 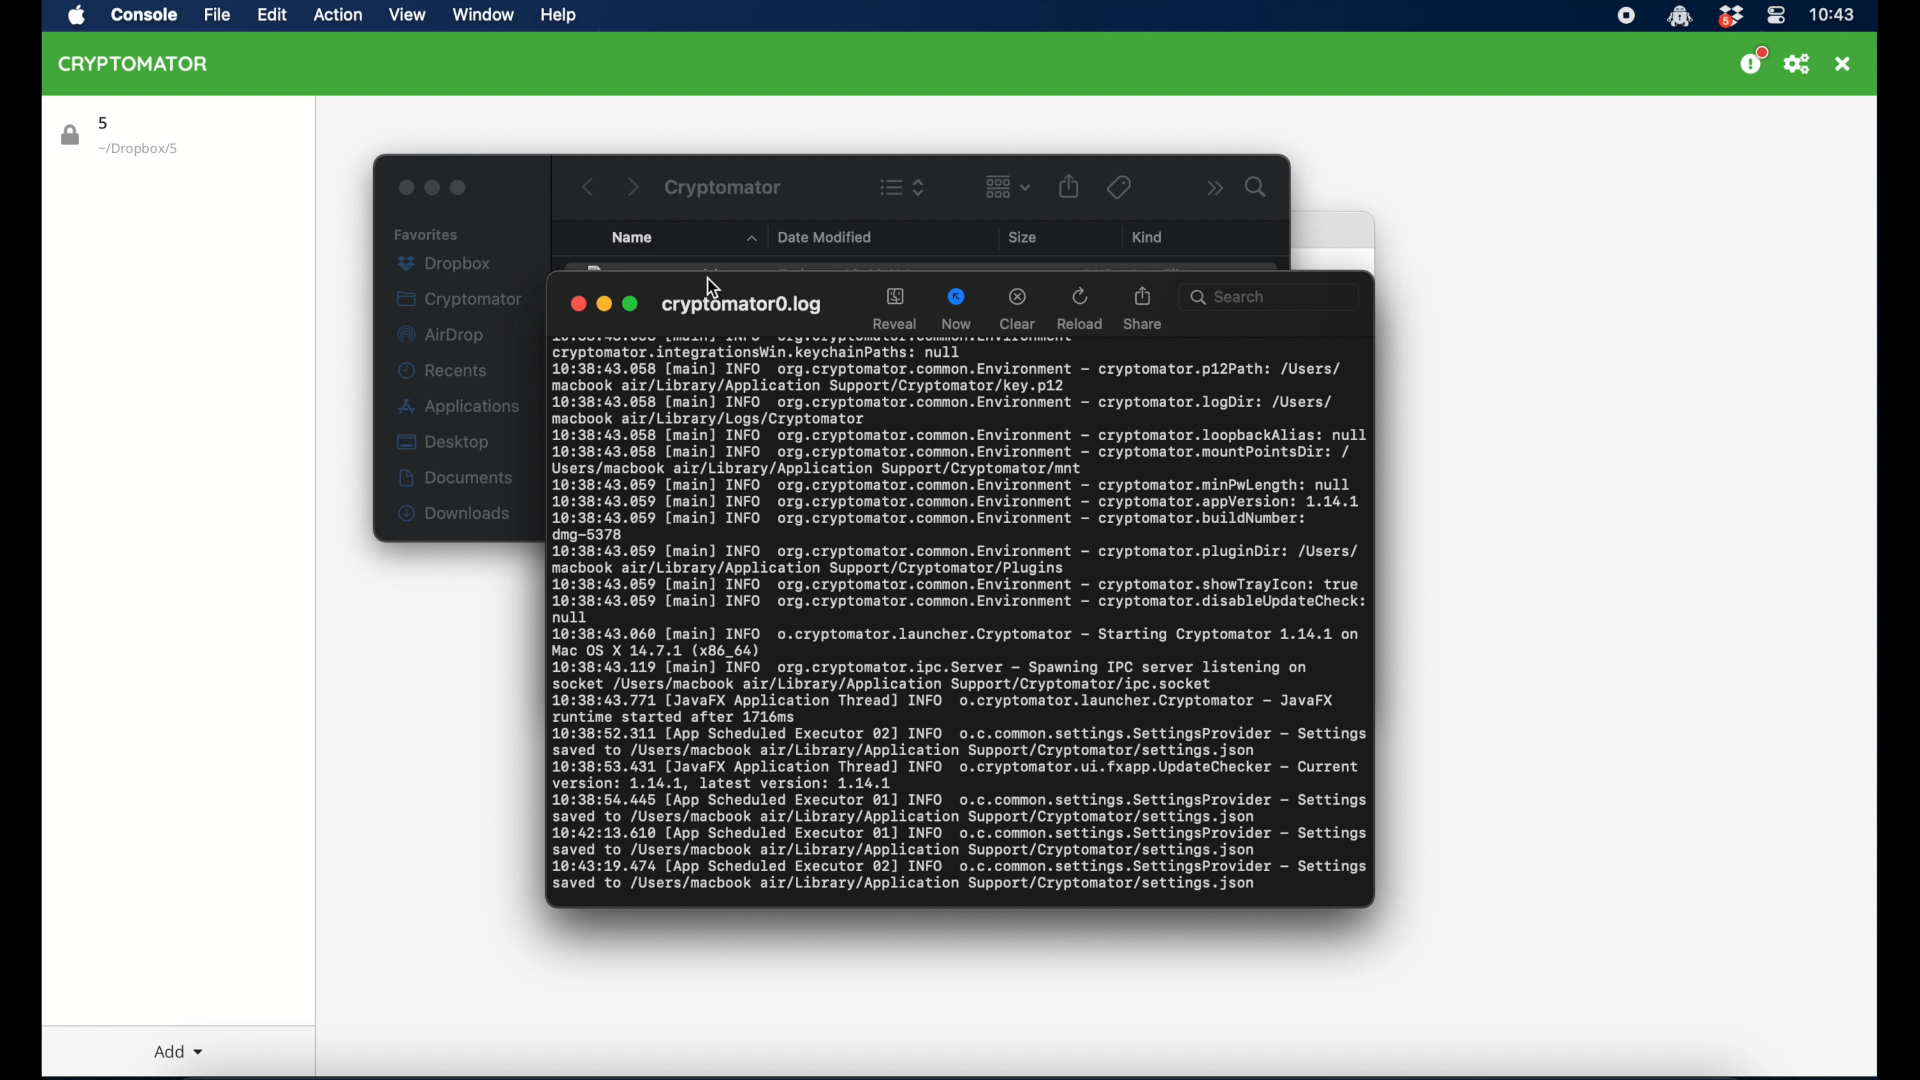 What do you see at coordinates (216, 15) in the screenshot?
I see `file` at bounding box center [216, 15].